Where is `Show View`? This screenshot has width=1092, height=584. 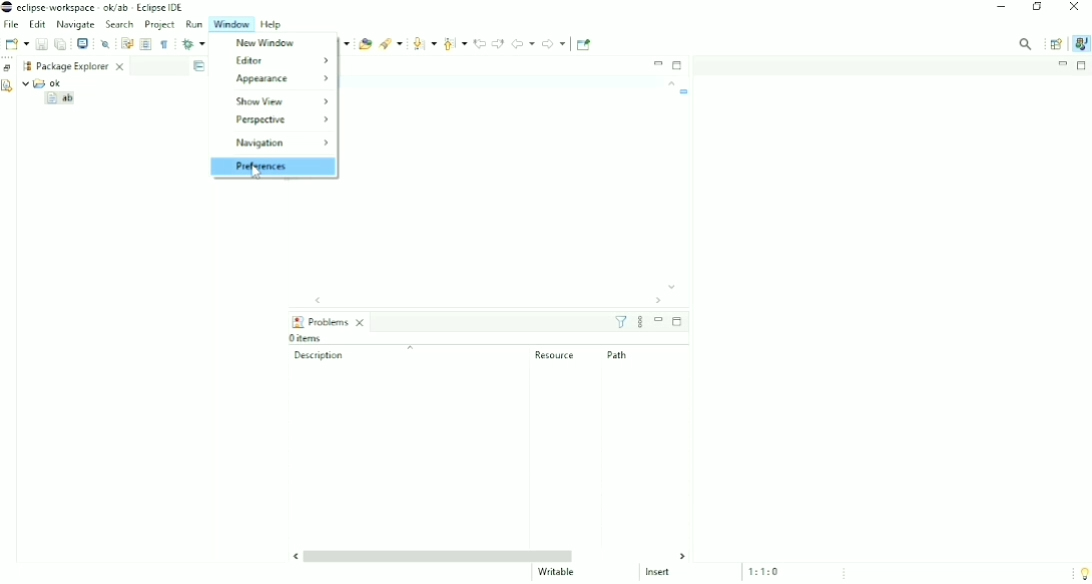
Show View is located at coordinates (284, 101).